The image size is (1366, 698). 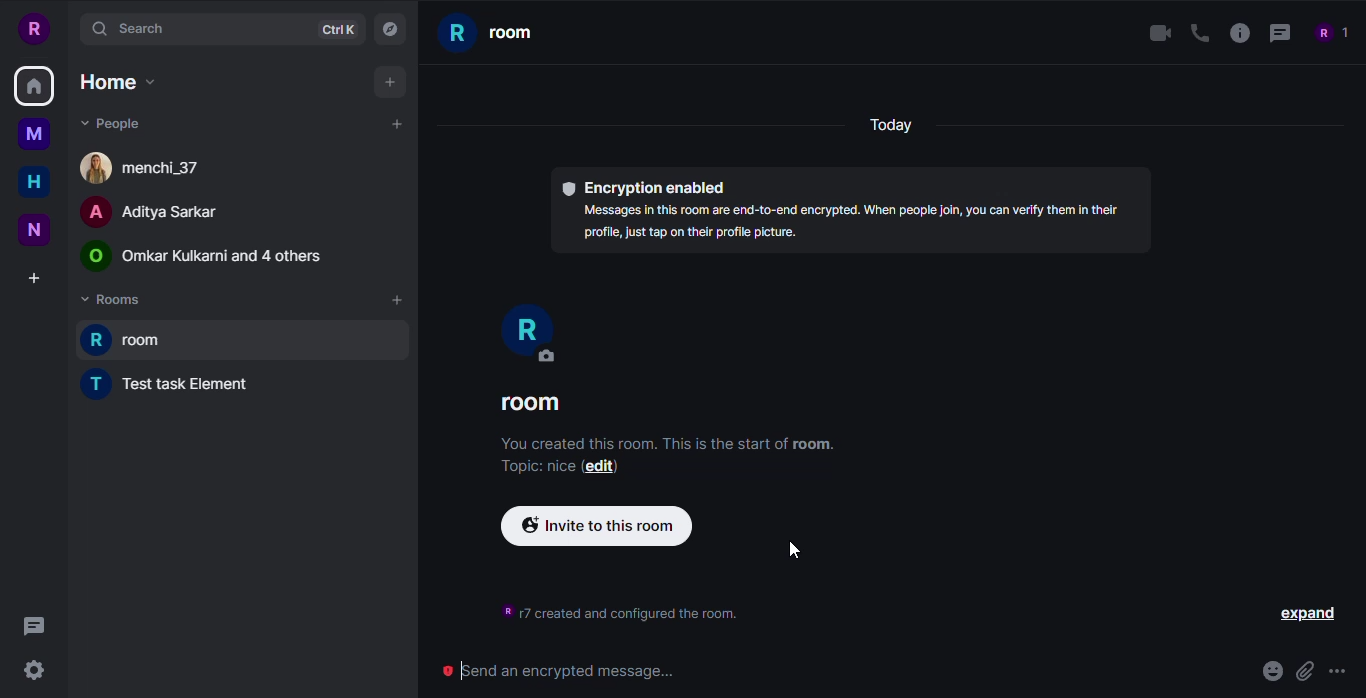 What do you see at coordinates (1305, 612) in the screenshot?
I see `expand` at bounding box center [1305, 612].